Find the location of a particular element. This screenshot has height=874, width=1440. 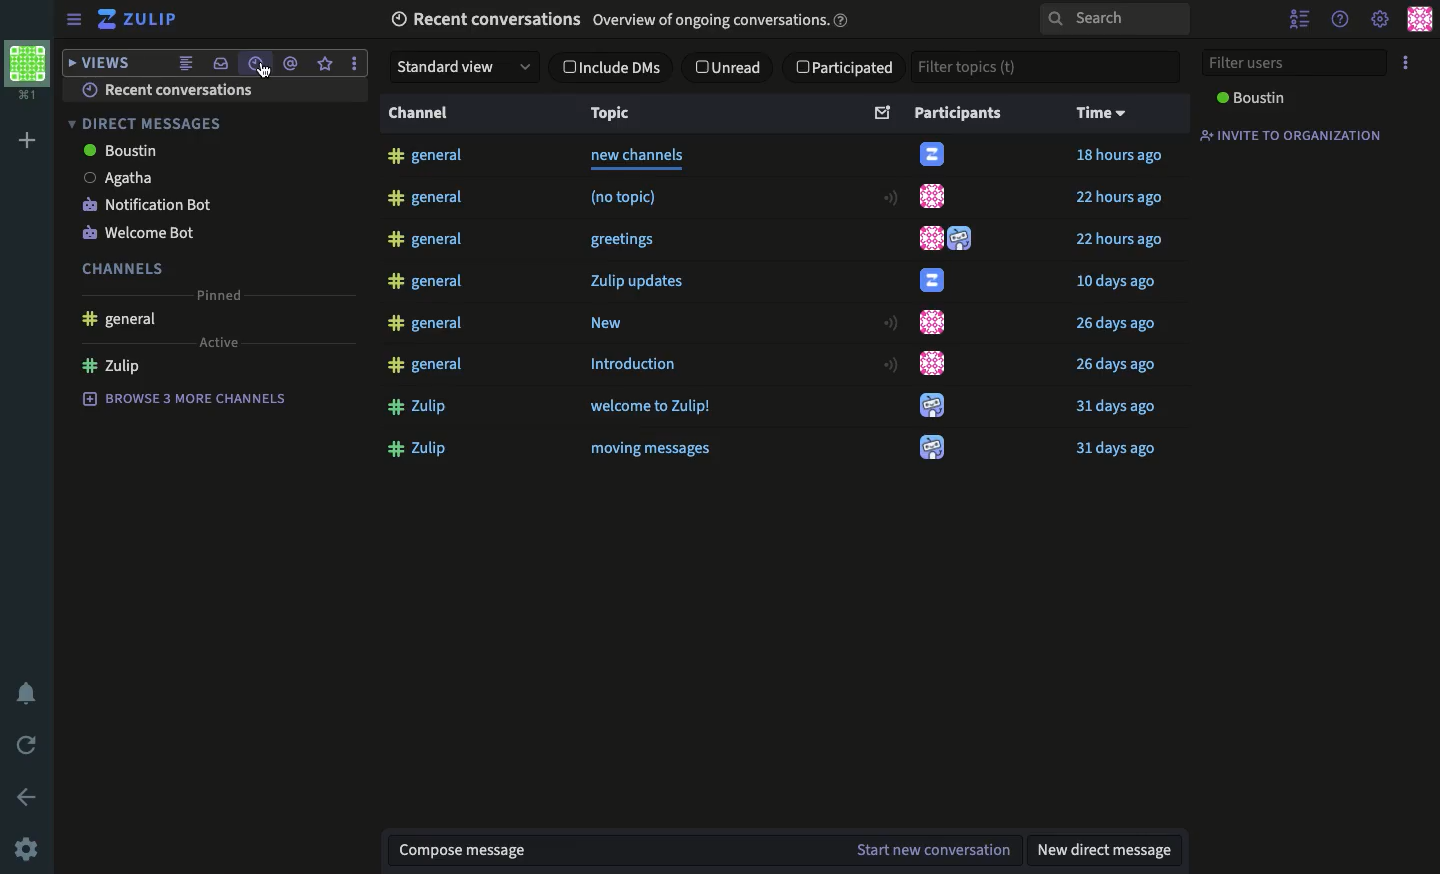

Zulip is located at coordinates (110, 367).